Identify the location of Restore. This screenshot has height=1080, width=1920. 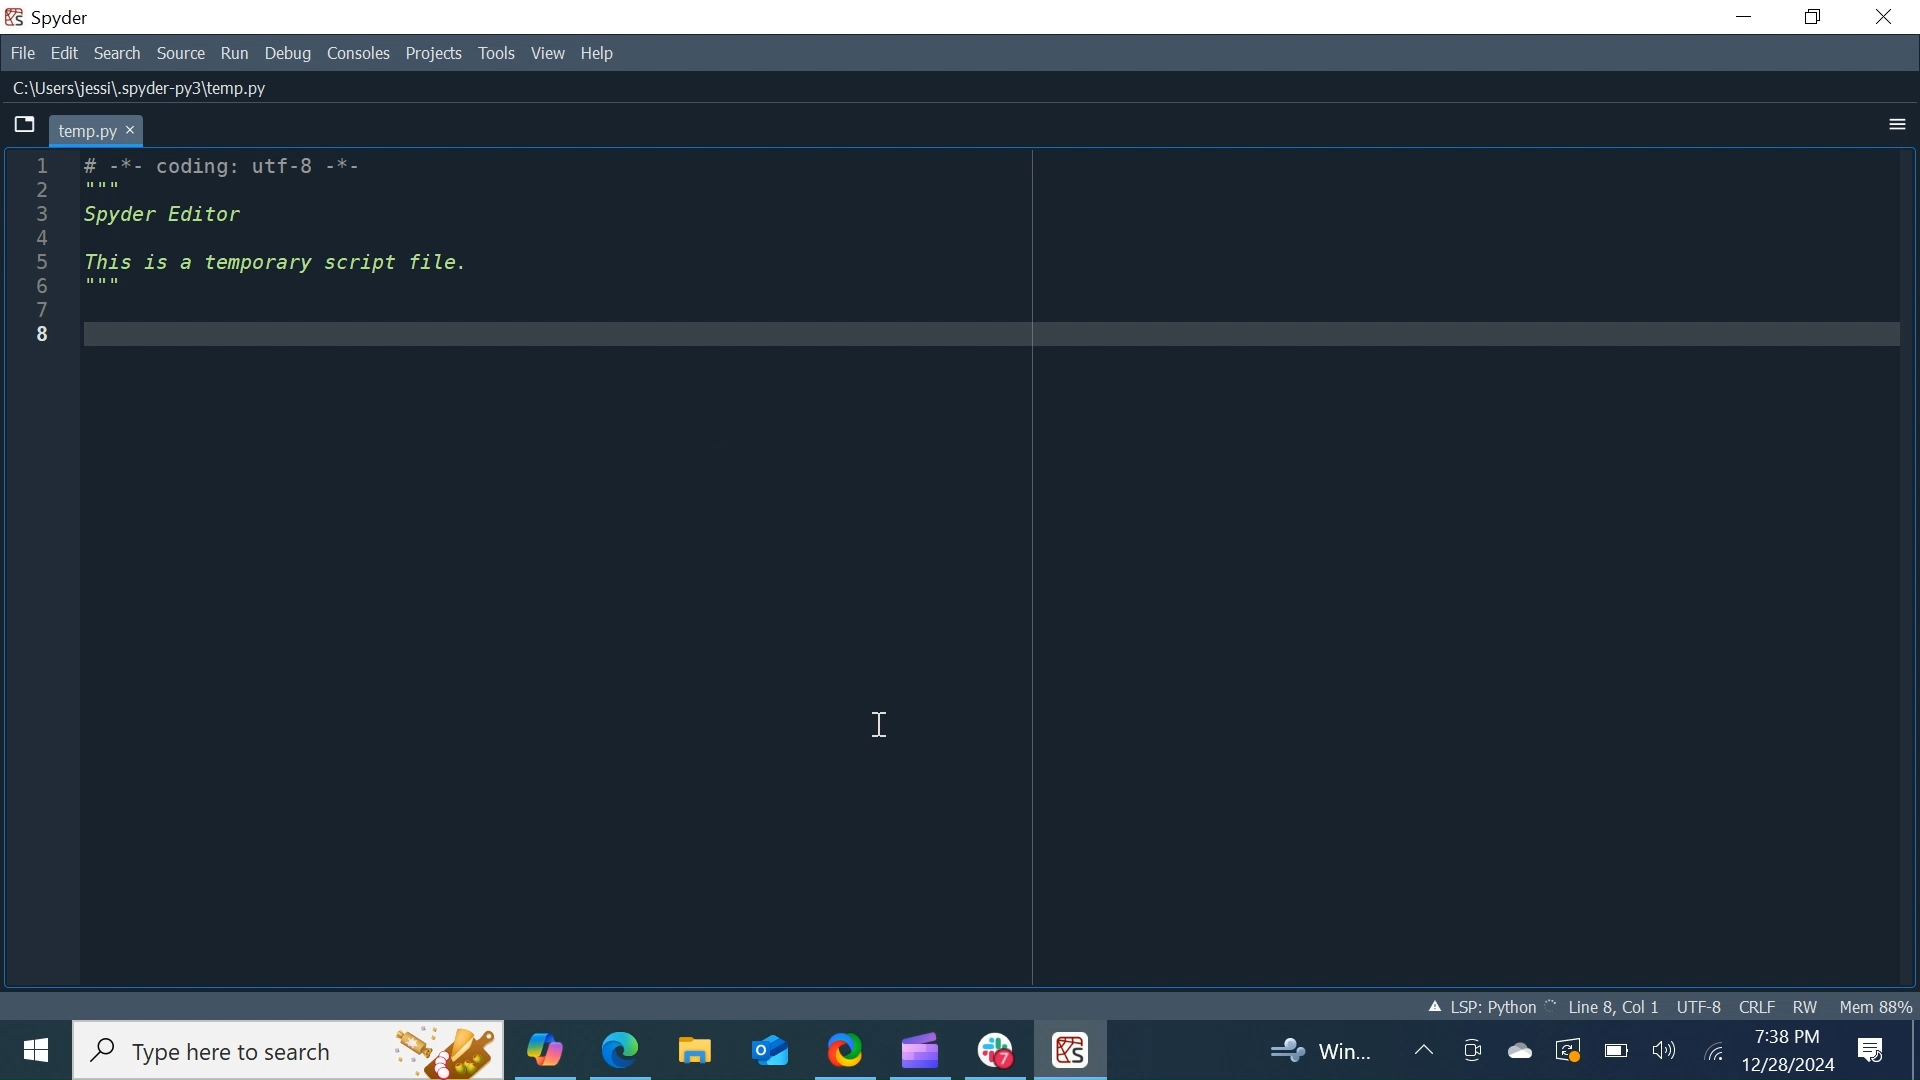
(1815, 18).